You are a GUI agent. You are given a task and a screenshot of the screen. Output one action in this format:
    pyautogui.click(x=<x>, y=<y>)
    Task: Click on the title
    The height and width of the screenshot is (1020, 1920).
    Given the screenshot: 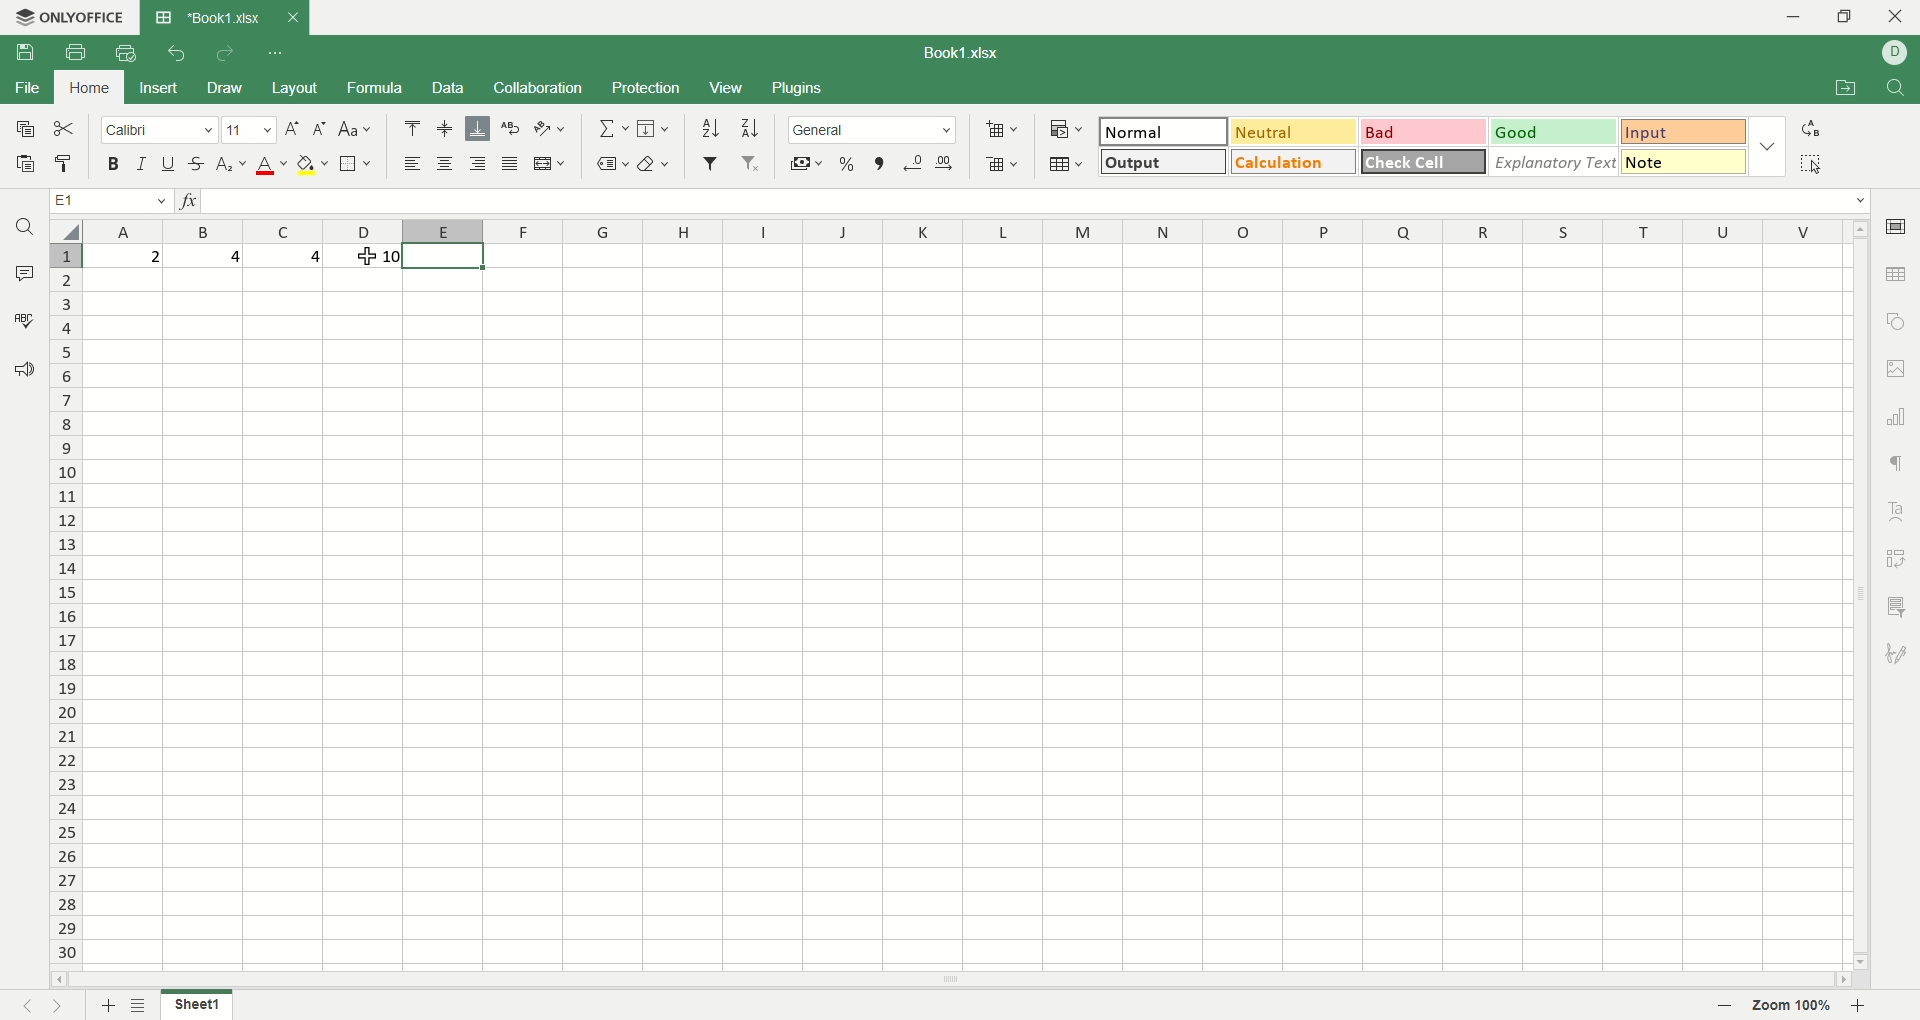 What is the action you would take?
    pyautogui.click(x=221, y=17)
    